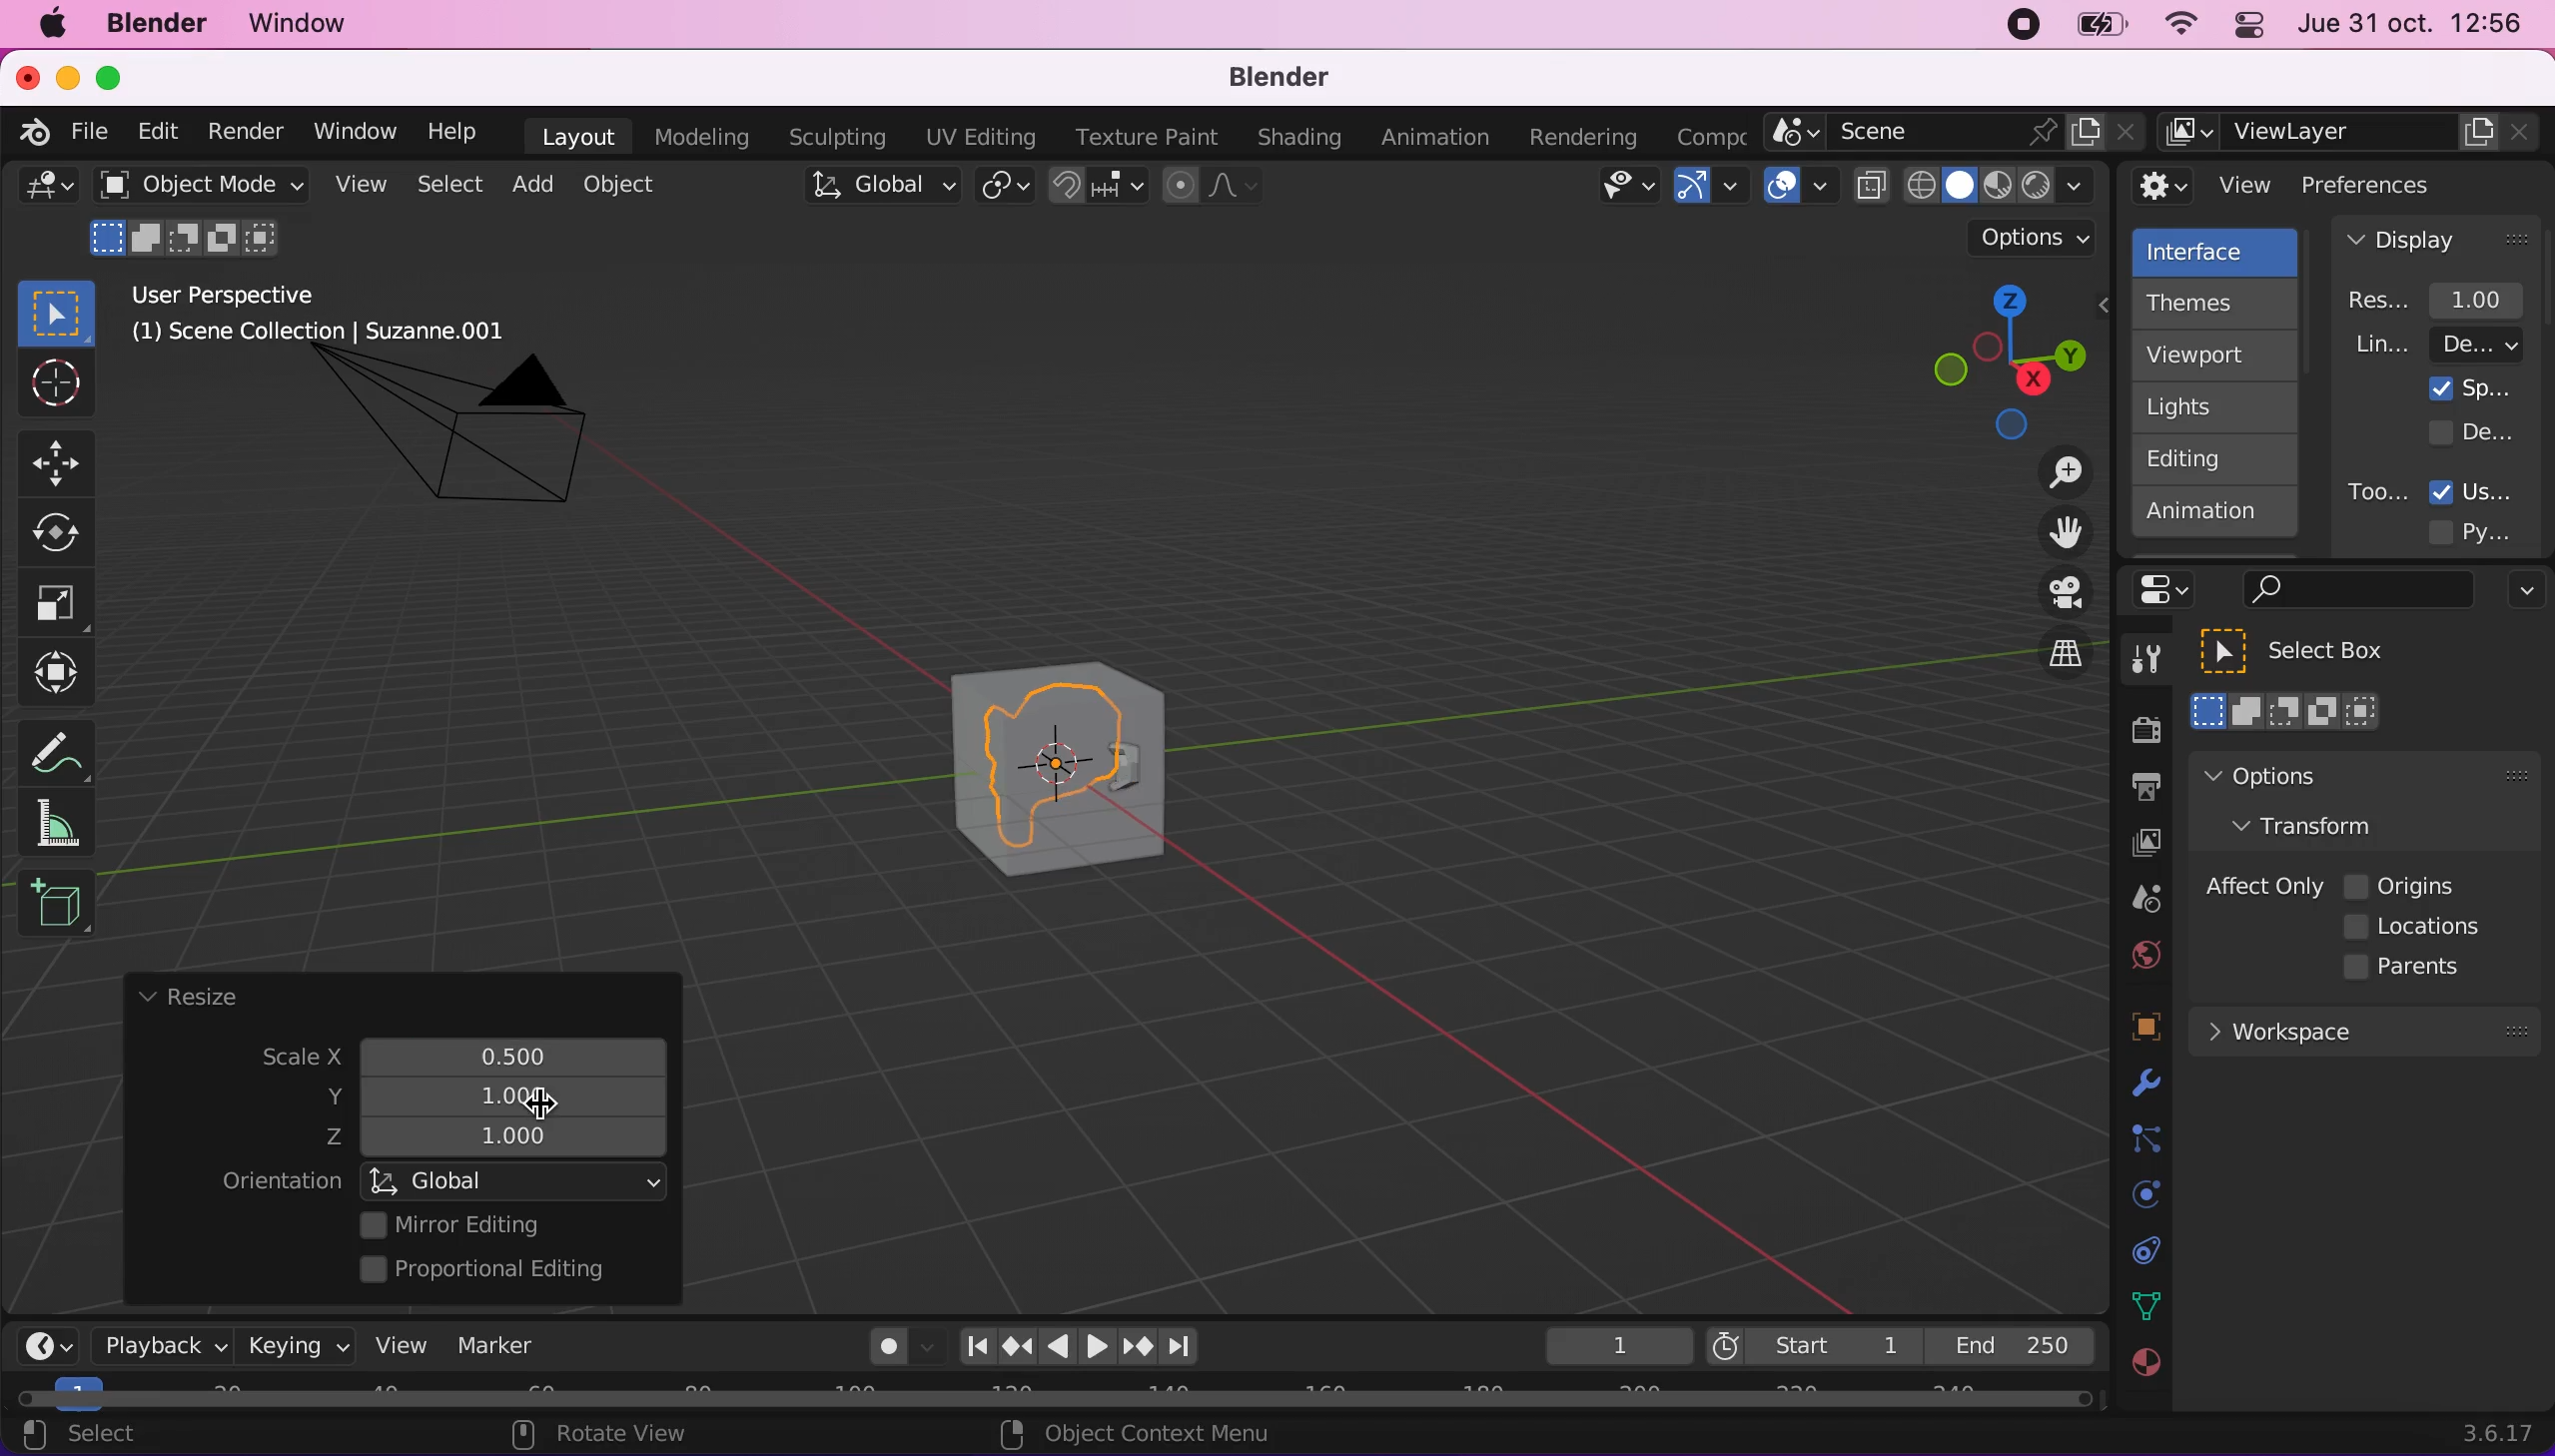 Image resolution: width=2555 pixels, height=1456 pixels. I want to click on add, so click(529, 184).